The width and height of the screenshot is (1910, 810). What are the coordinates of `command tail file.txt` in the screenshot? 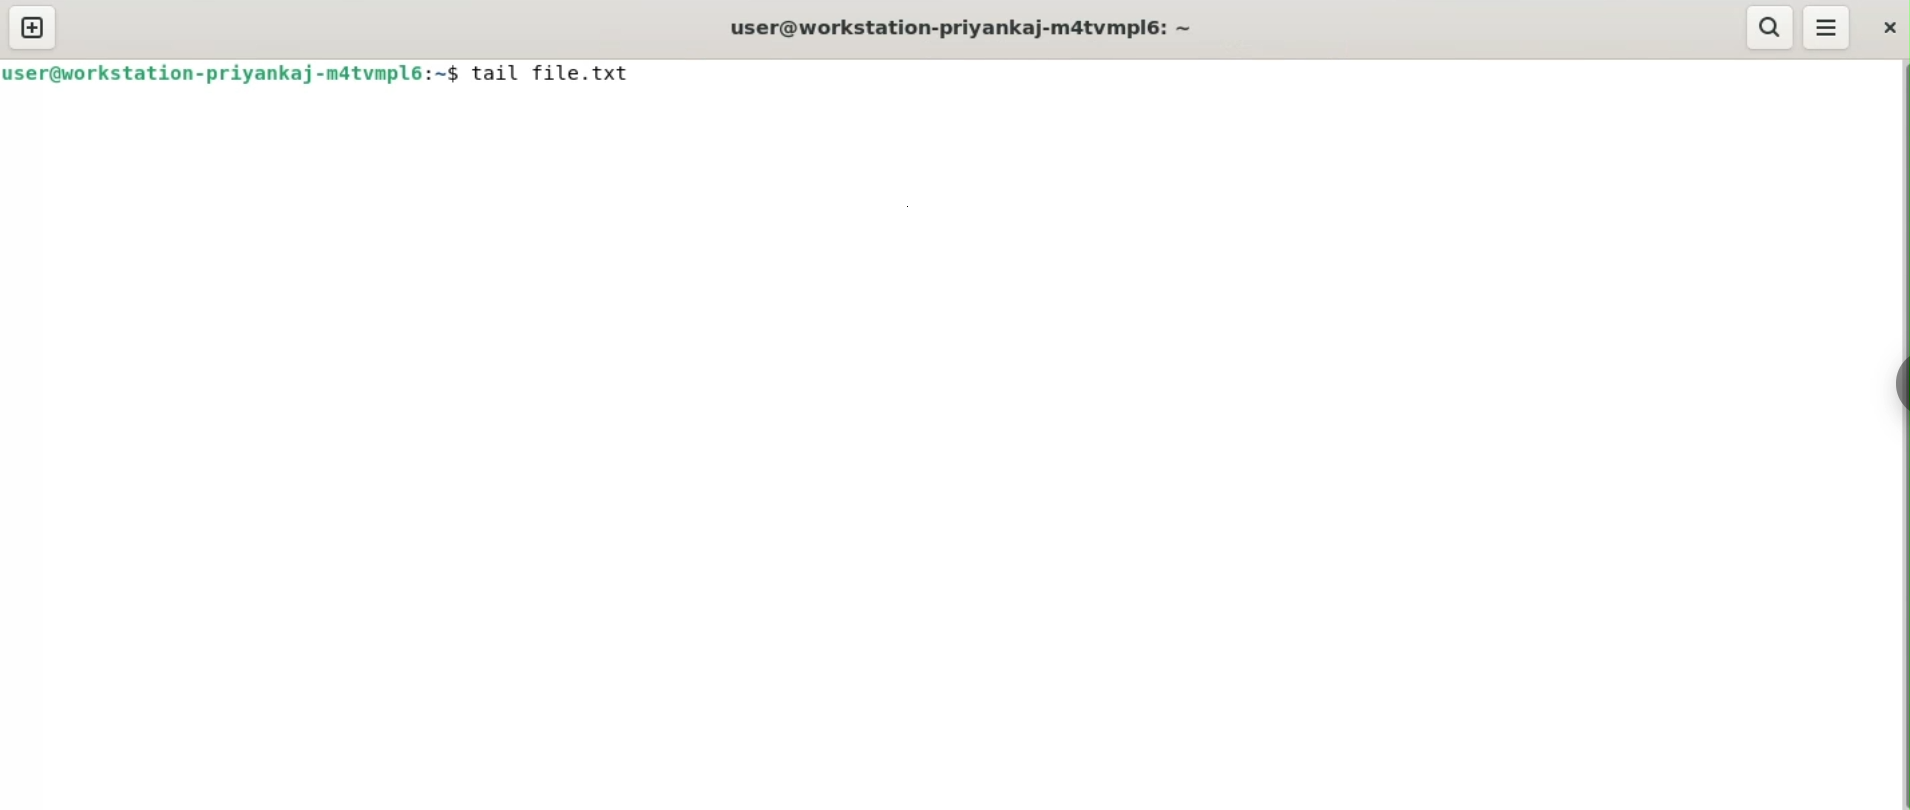 It's located at (571, 76).